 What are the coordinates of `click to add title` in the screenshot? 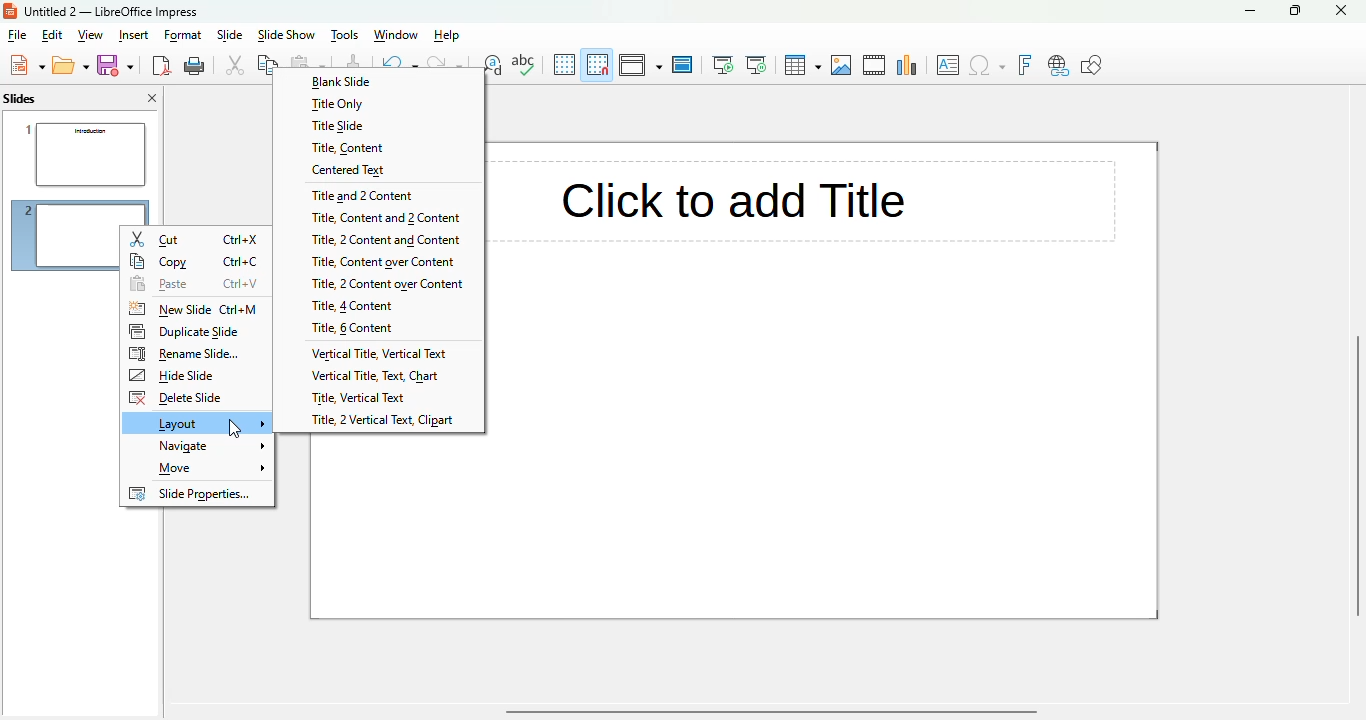 It's located at (807, 201).